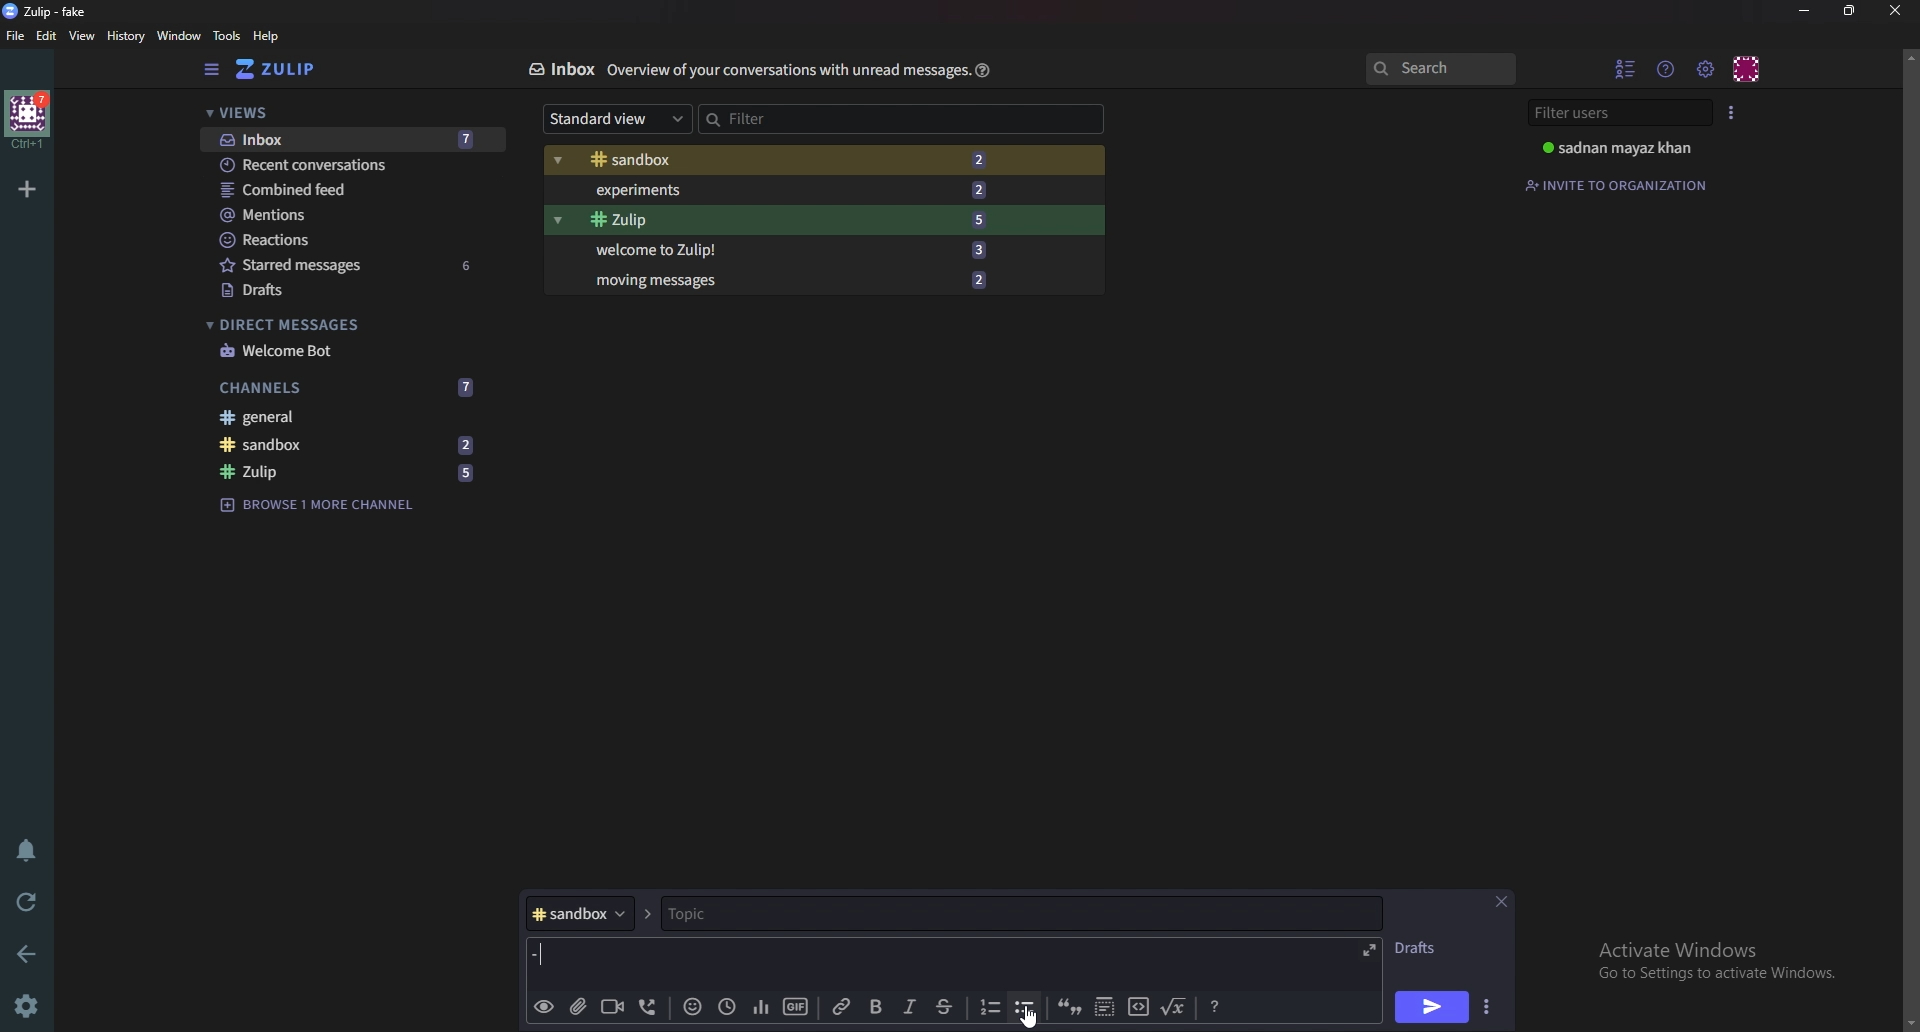 This screenshot has height=1032, width=1920. Describe the element at coordinates (1034, 1015) in the screenshot. I see `Cursor` at that location.